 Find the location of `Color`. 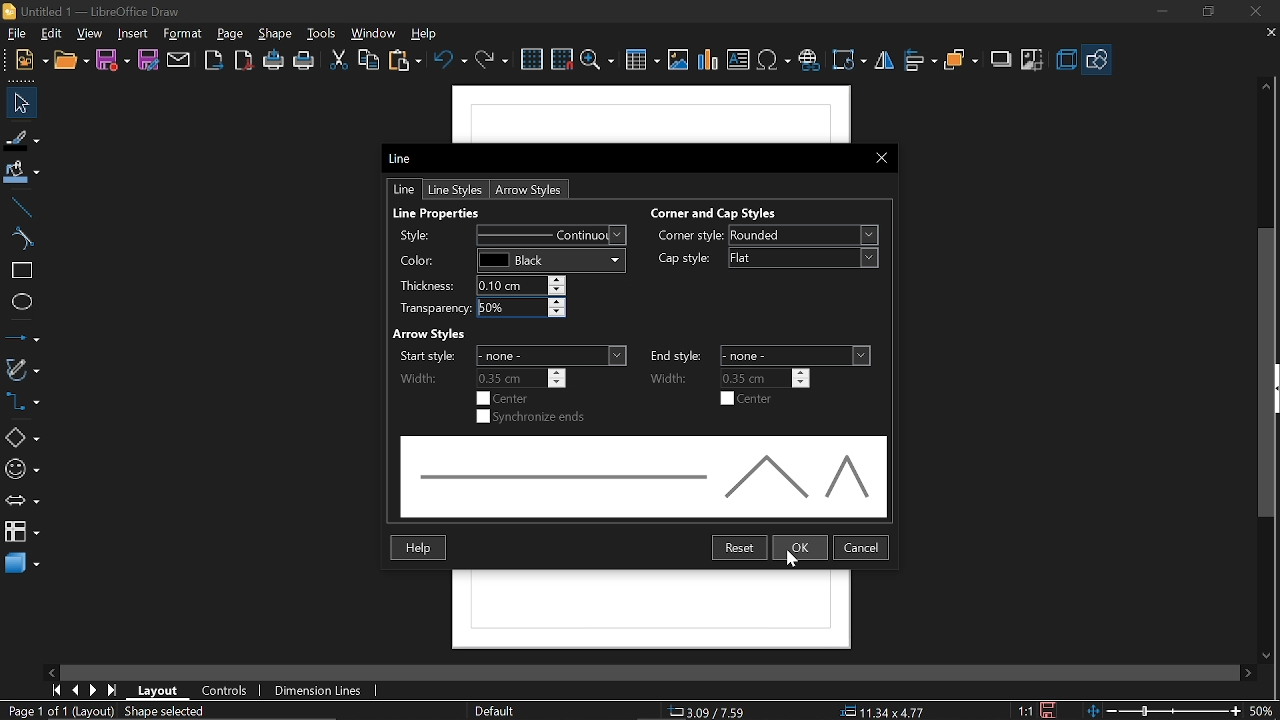

Color is located at coordinates (507, 259).